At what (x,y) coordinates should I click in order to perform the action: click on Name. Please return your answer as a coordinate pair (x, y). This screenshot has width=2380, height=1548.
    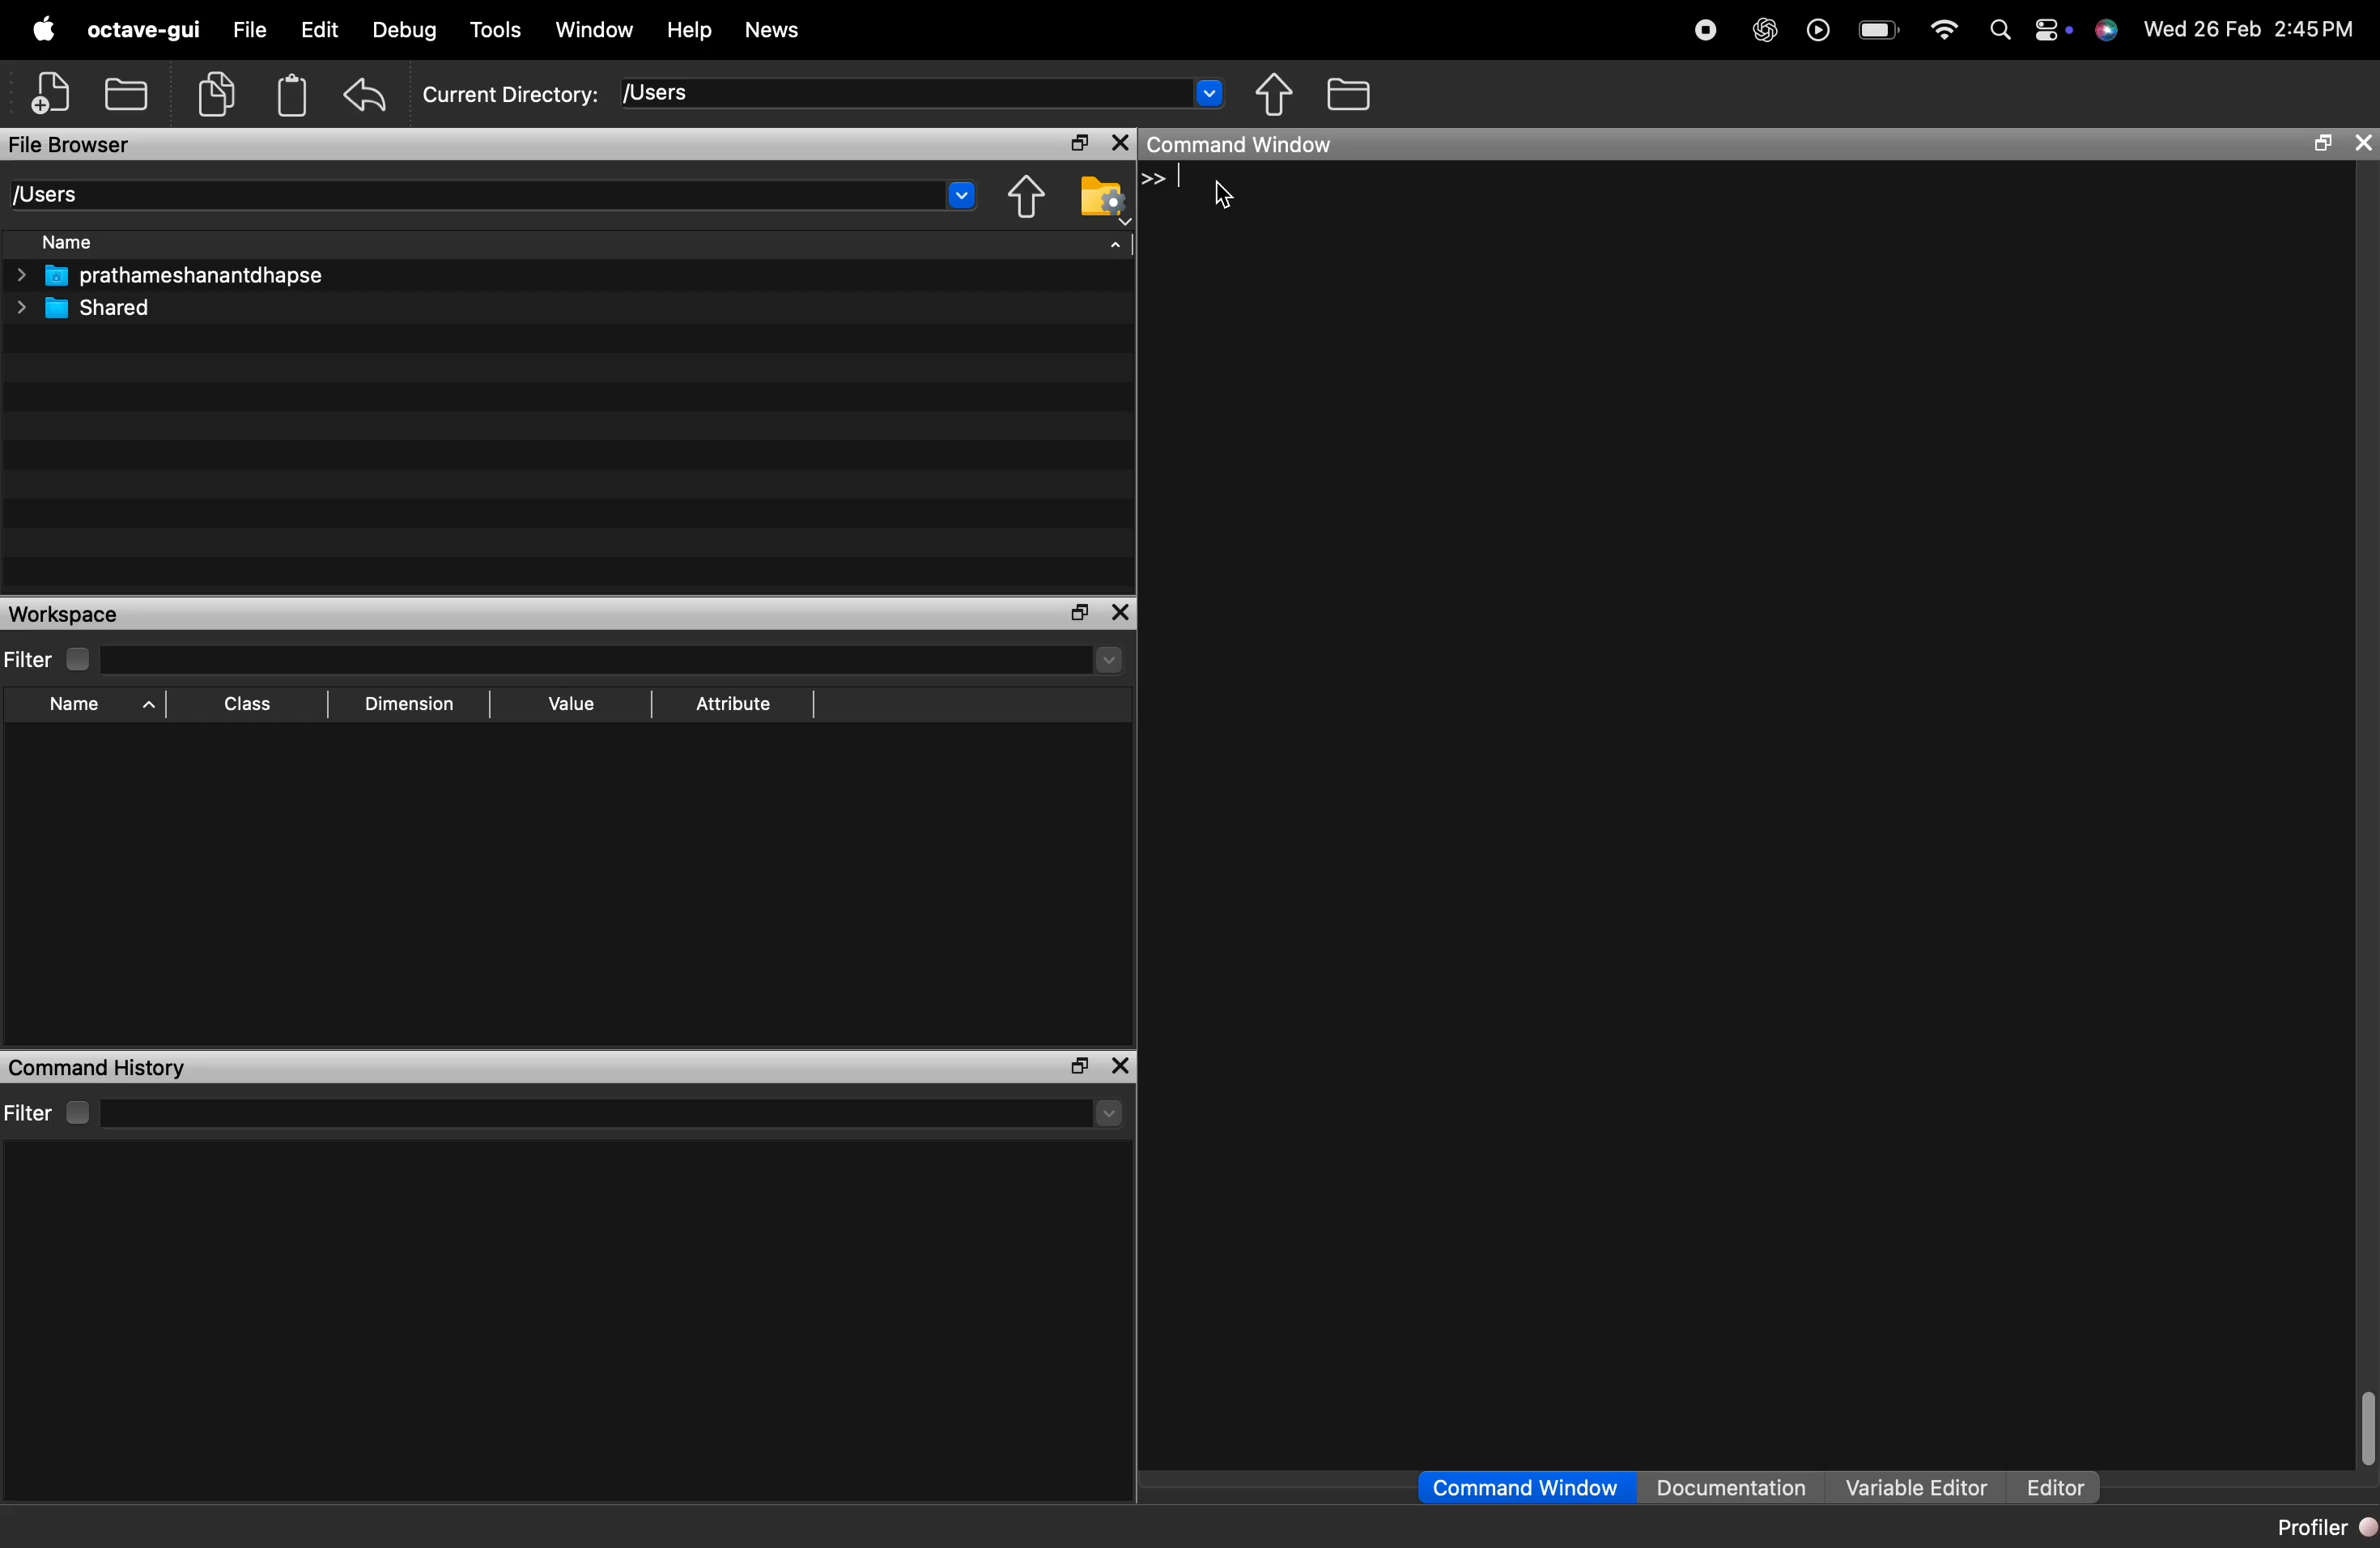
    Looking at the image, I should click on (76, 707).